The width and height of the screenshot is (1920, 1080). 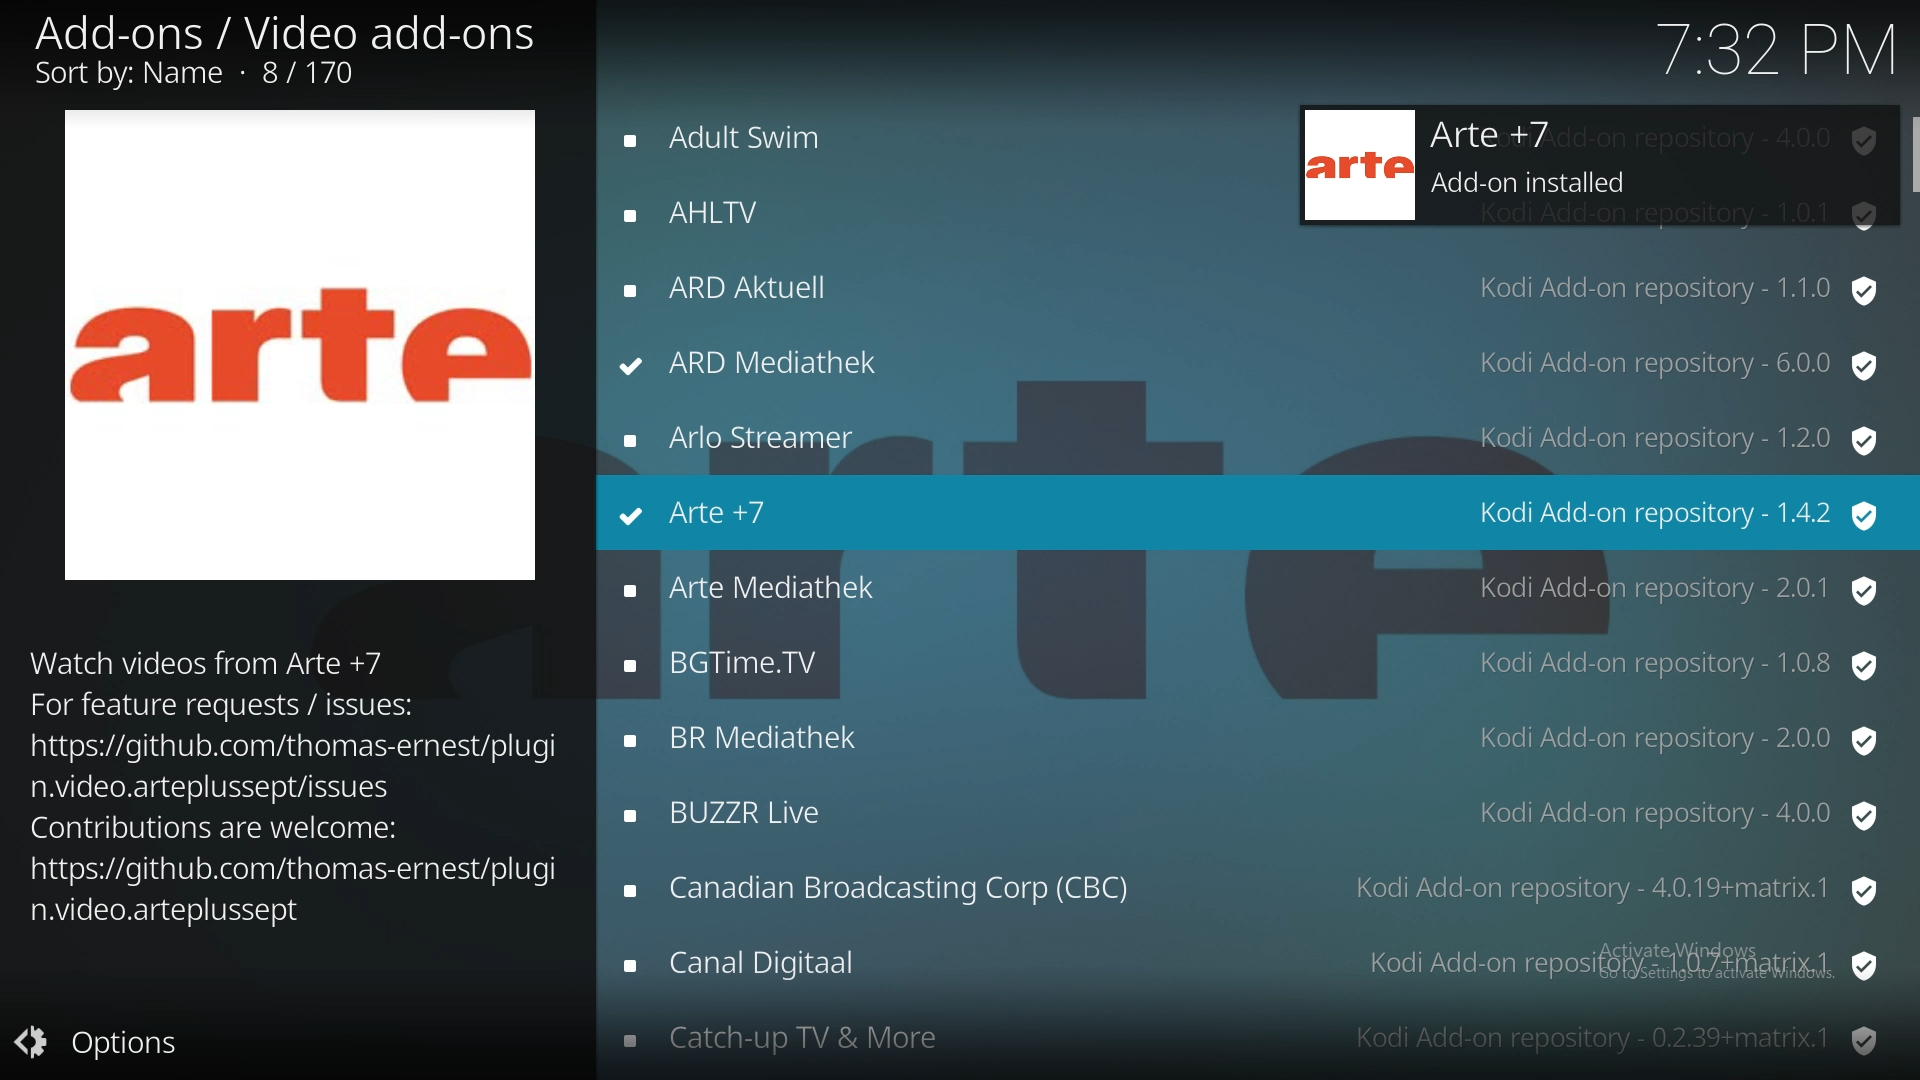 What do you see at coordinates (302, 342) in the screenshot?
I see `photo` at bounding box center [302, 342].